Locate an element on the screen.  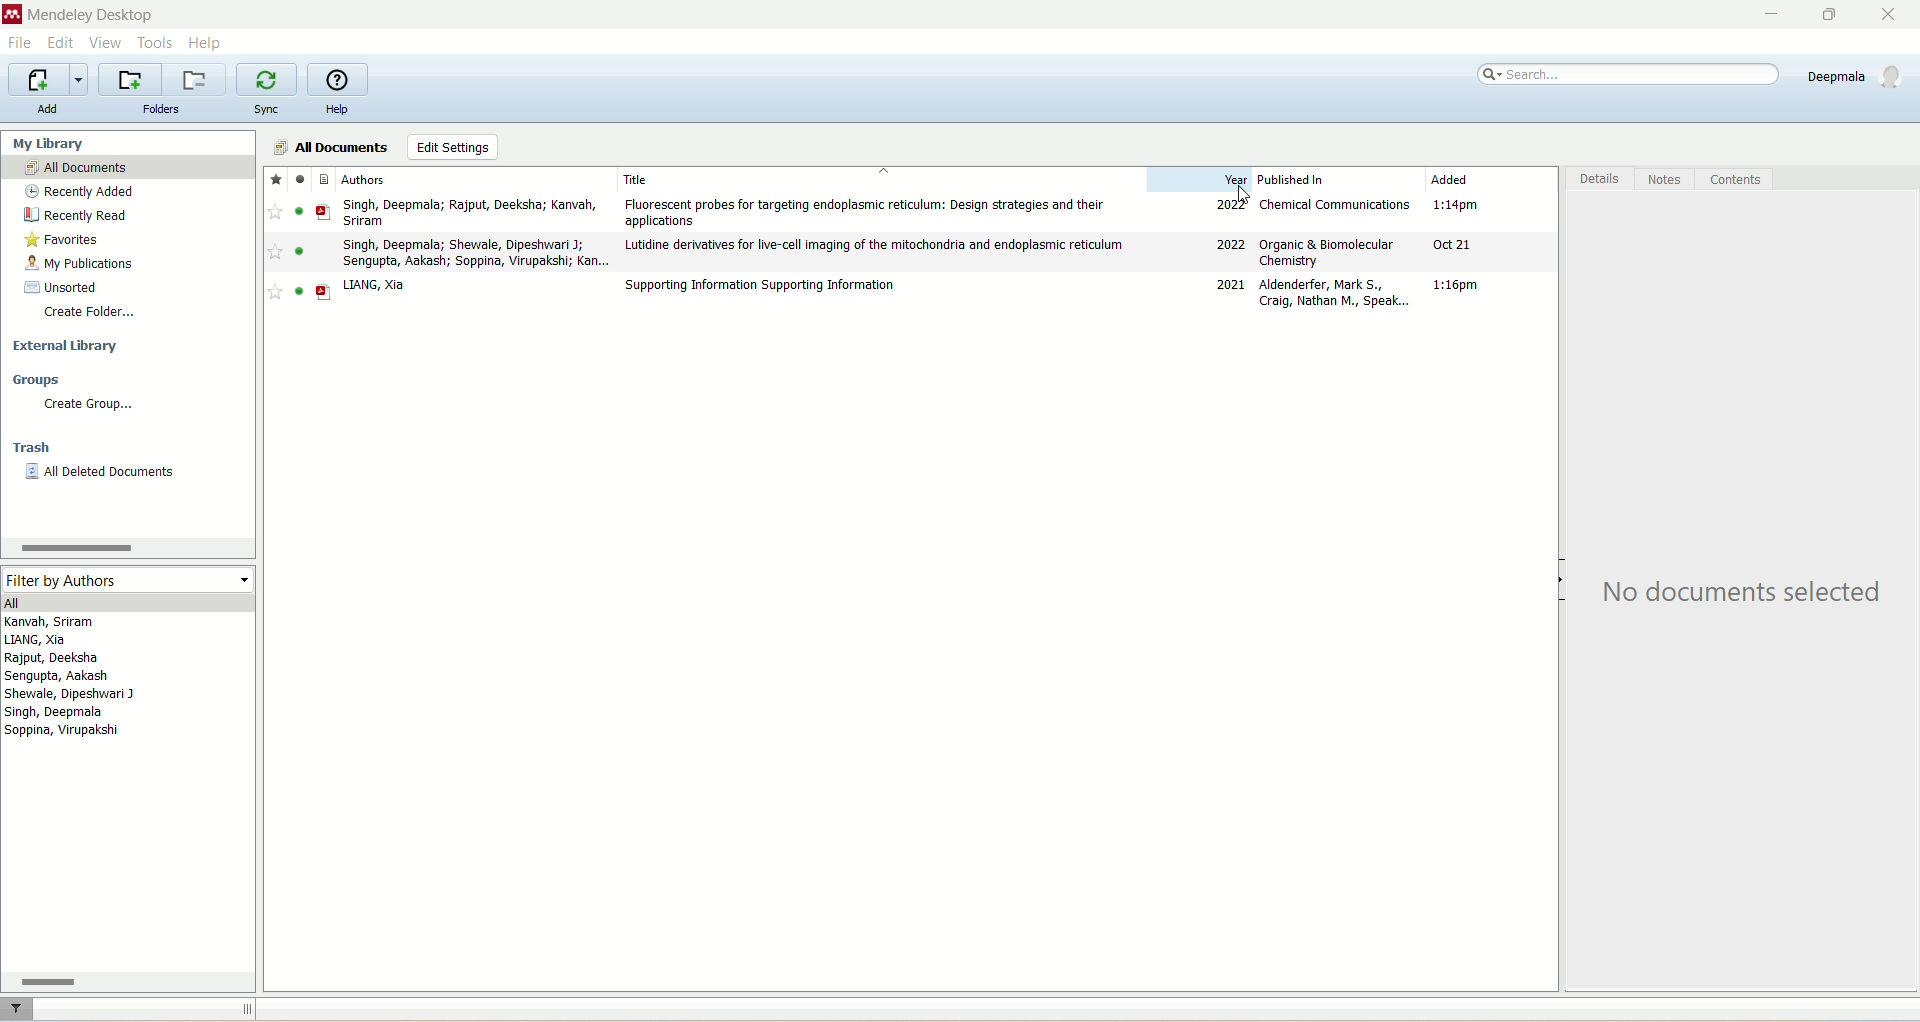
edit settings is located at coordinates (453, 149).